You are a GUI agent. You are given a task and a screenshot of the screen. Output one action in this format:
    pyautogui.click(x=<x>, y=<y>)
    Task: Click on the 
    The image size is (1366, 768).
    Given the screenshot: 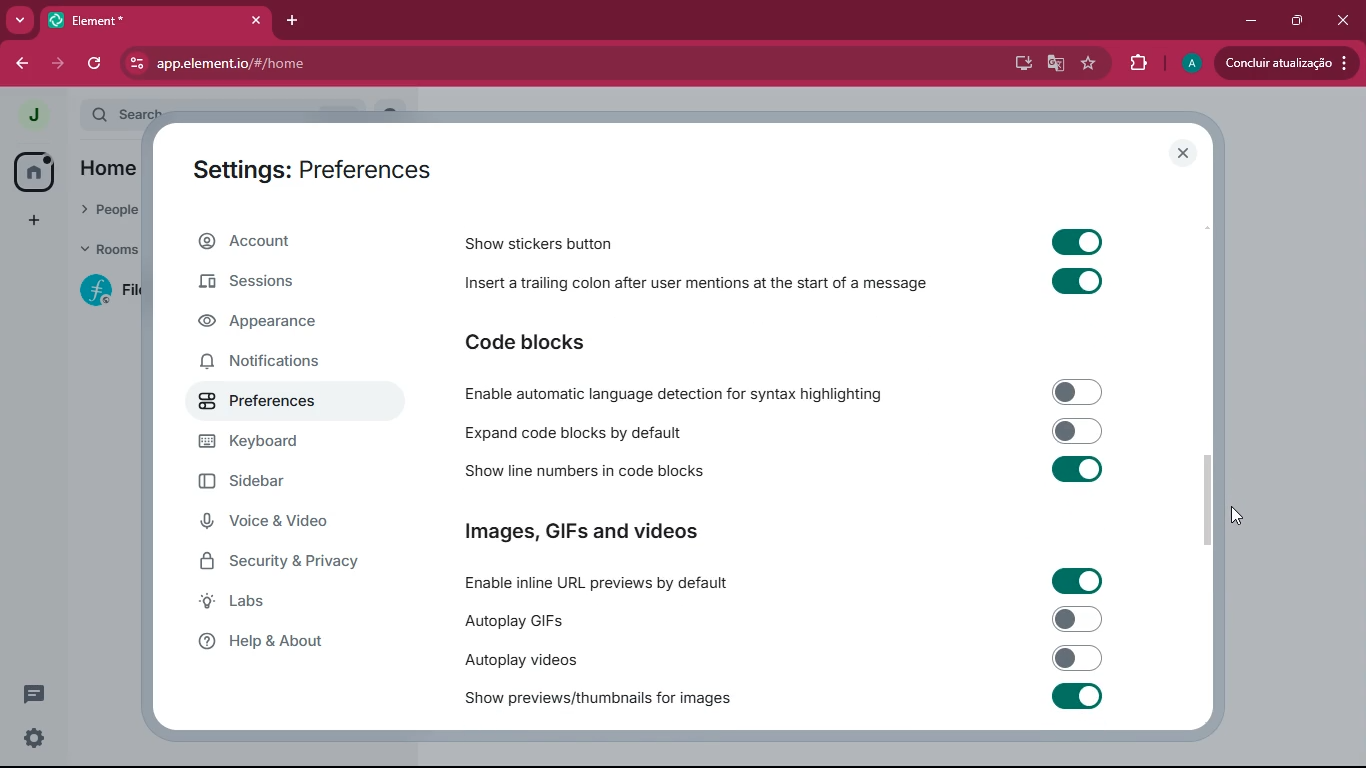 What is the action you would take?
    pyautogui.click(x=1079, y=470)
    